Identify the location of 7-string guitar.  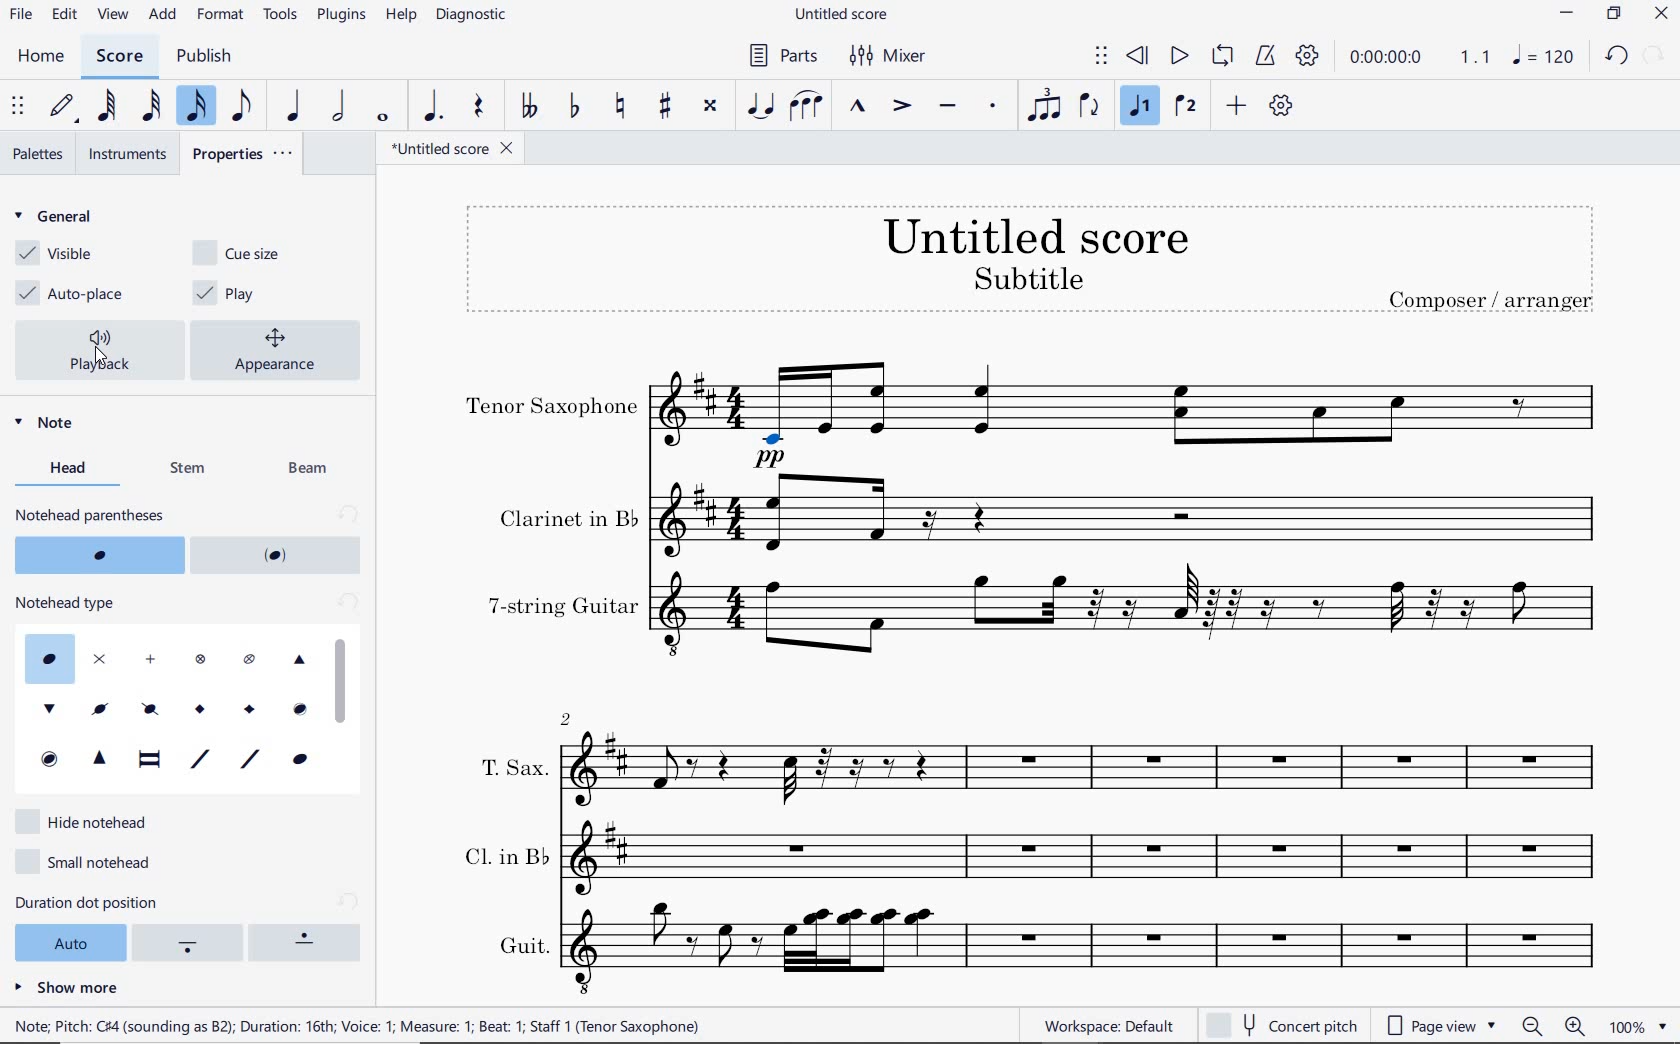
(1133, 620).